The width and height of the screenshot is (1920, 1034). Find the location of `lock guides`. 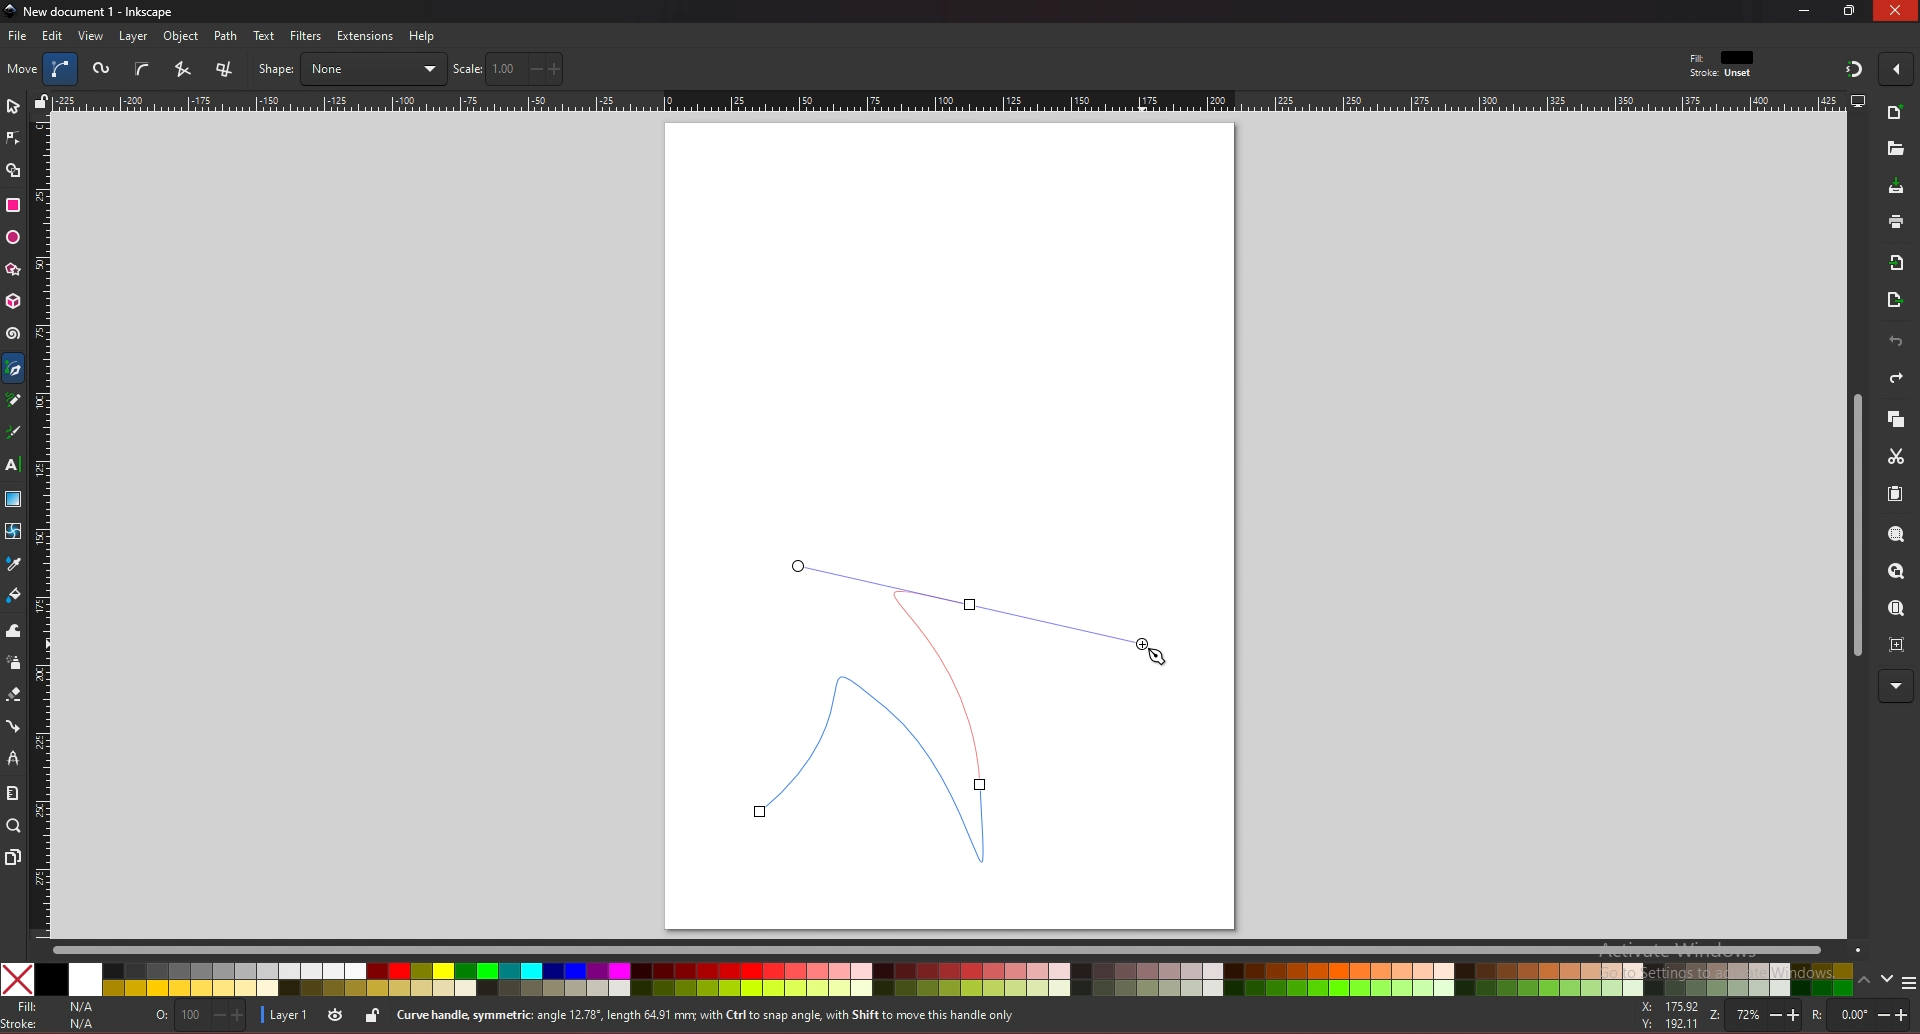

lock guides is located at coordinates (41, 101).